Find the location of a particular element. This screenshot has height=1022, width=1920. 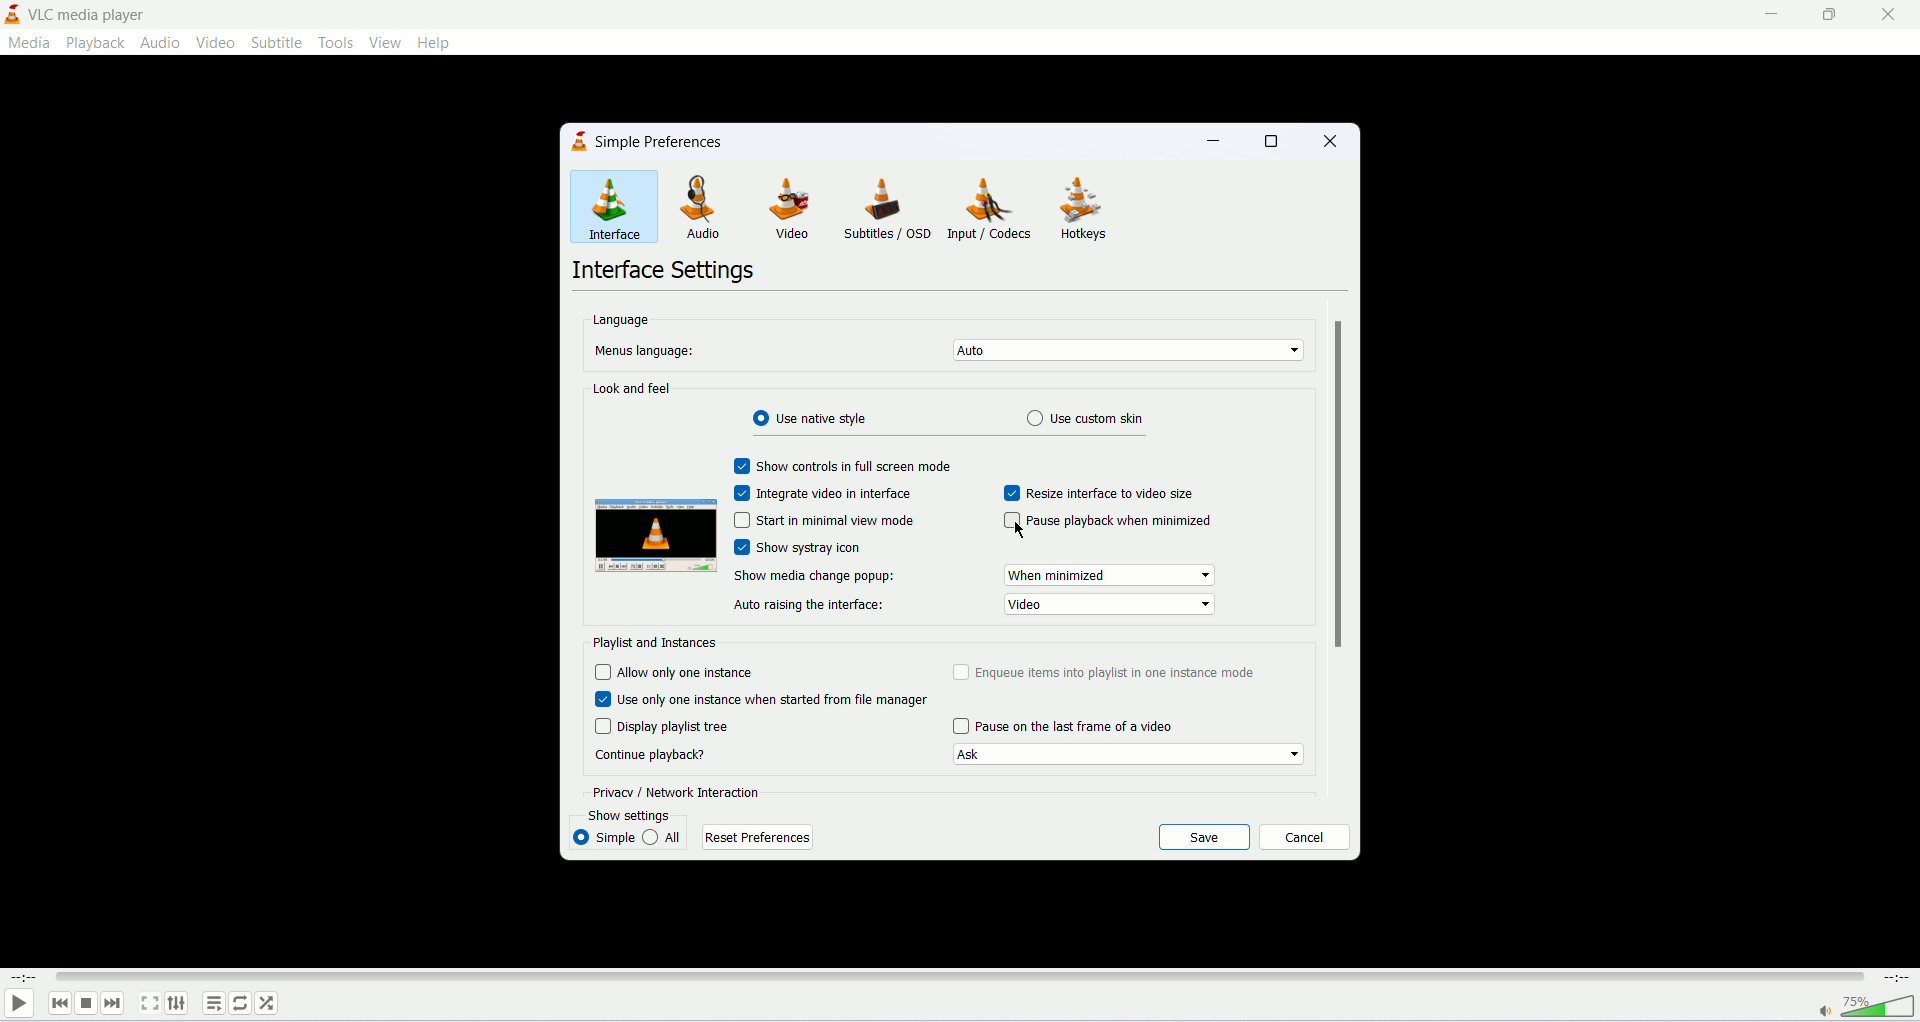

auto raising the interface is located at coordinates (812, 603).